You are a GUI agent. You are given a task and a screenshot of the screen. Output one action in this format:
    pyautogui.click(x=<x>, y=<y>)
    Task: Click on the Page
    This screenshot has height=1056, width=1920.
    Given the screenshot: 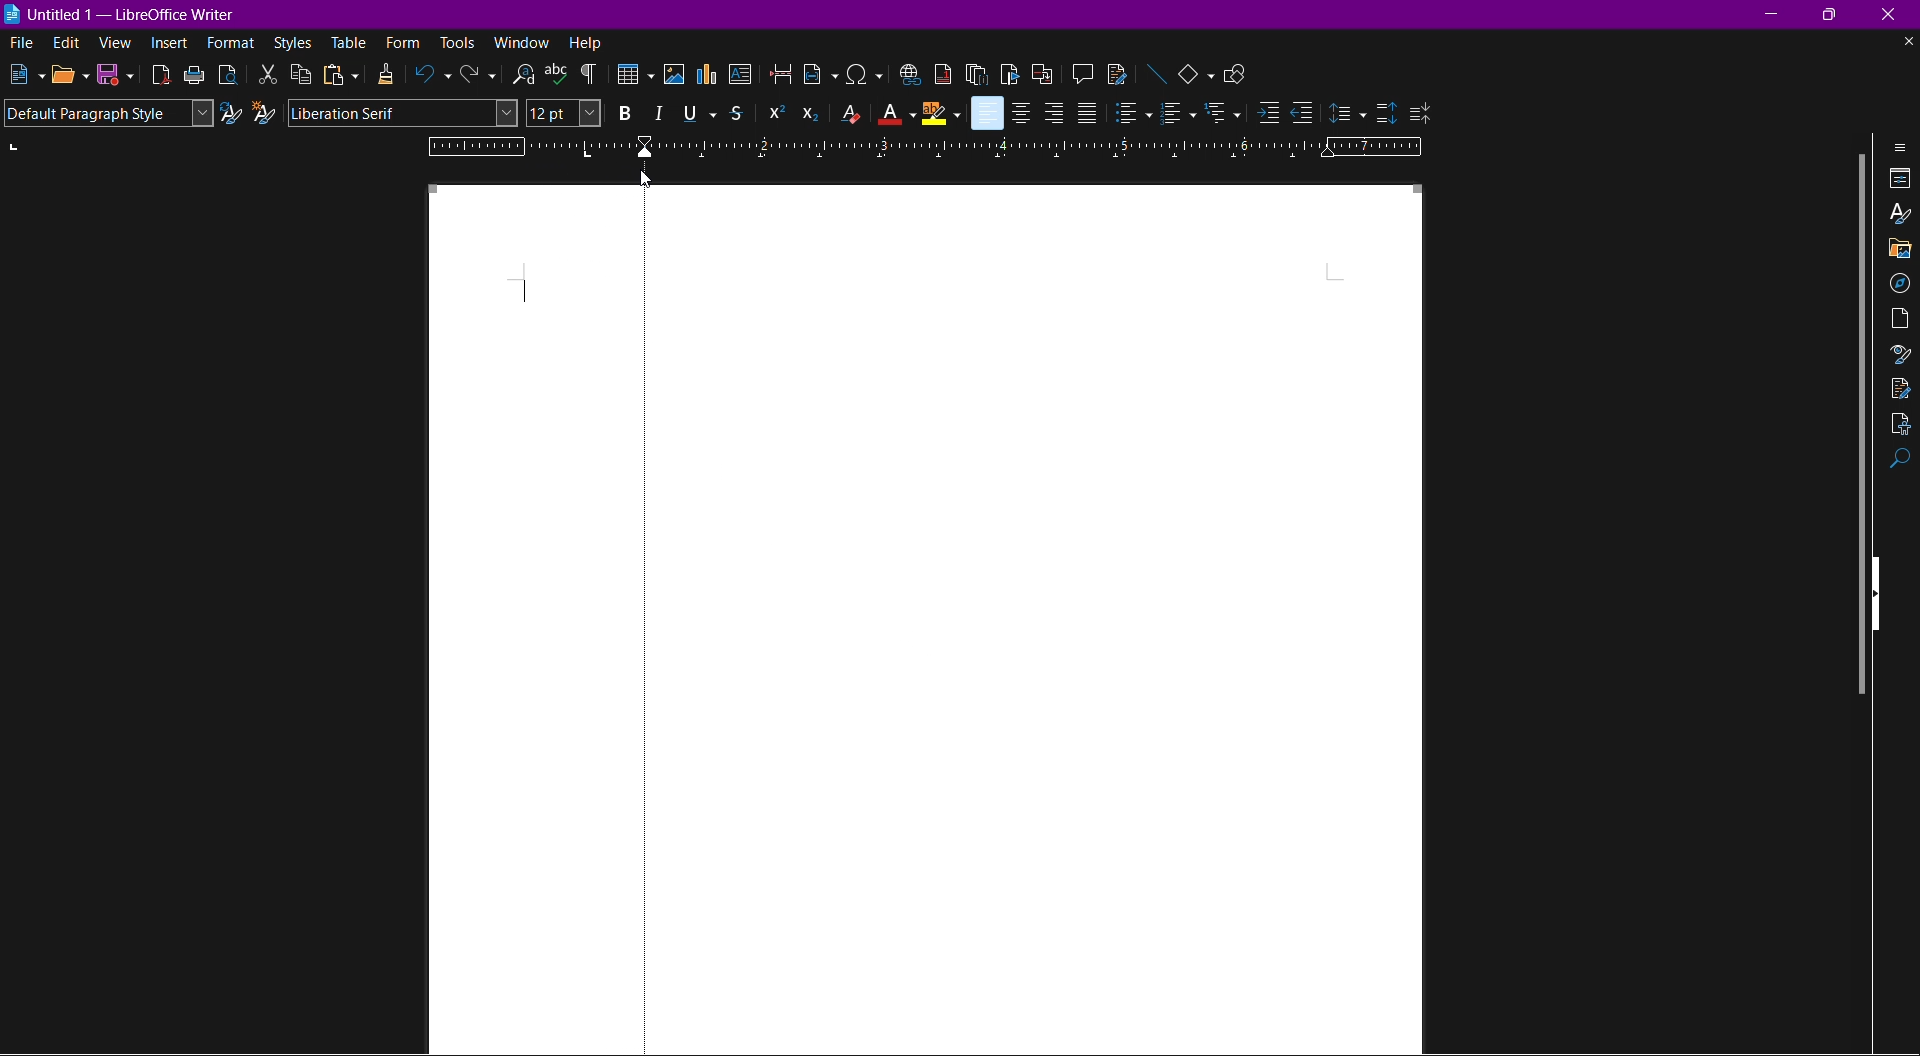 What is the action you would take?
    pyautogui.click(x=1900, y=318)
    